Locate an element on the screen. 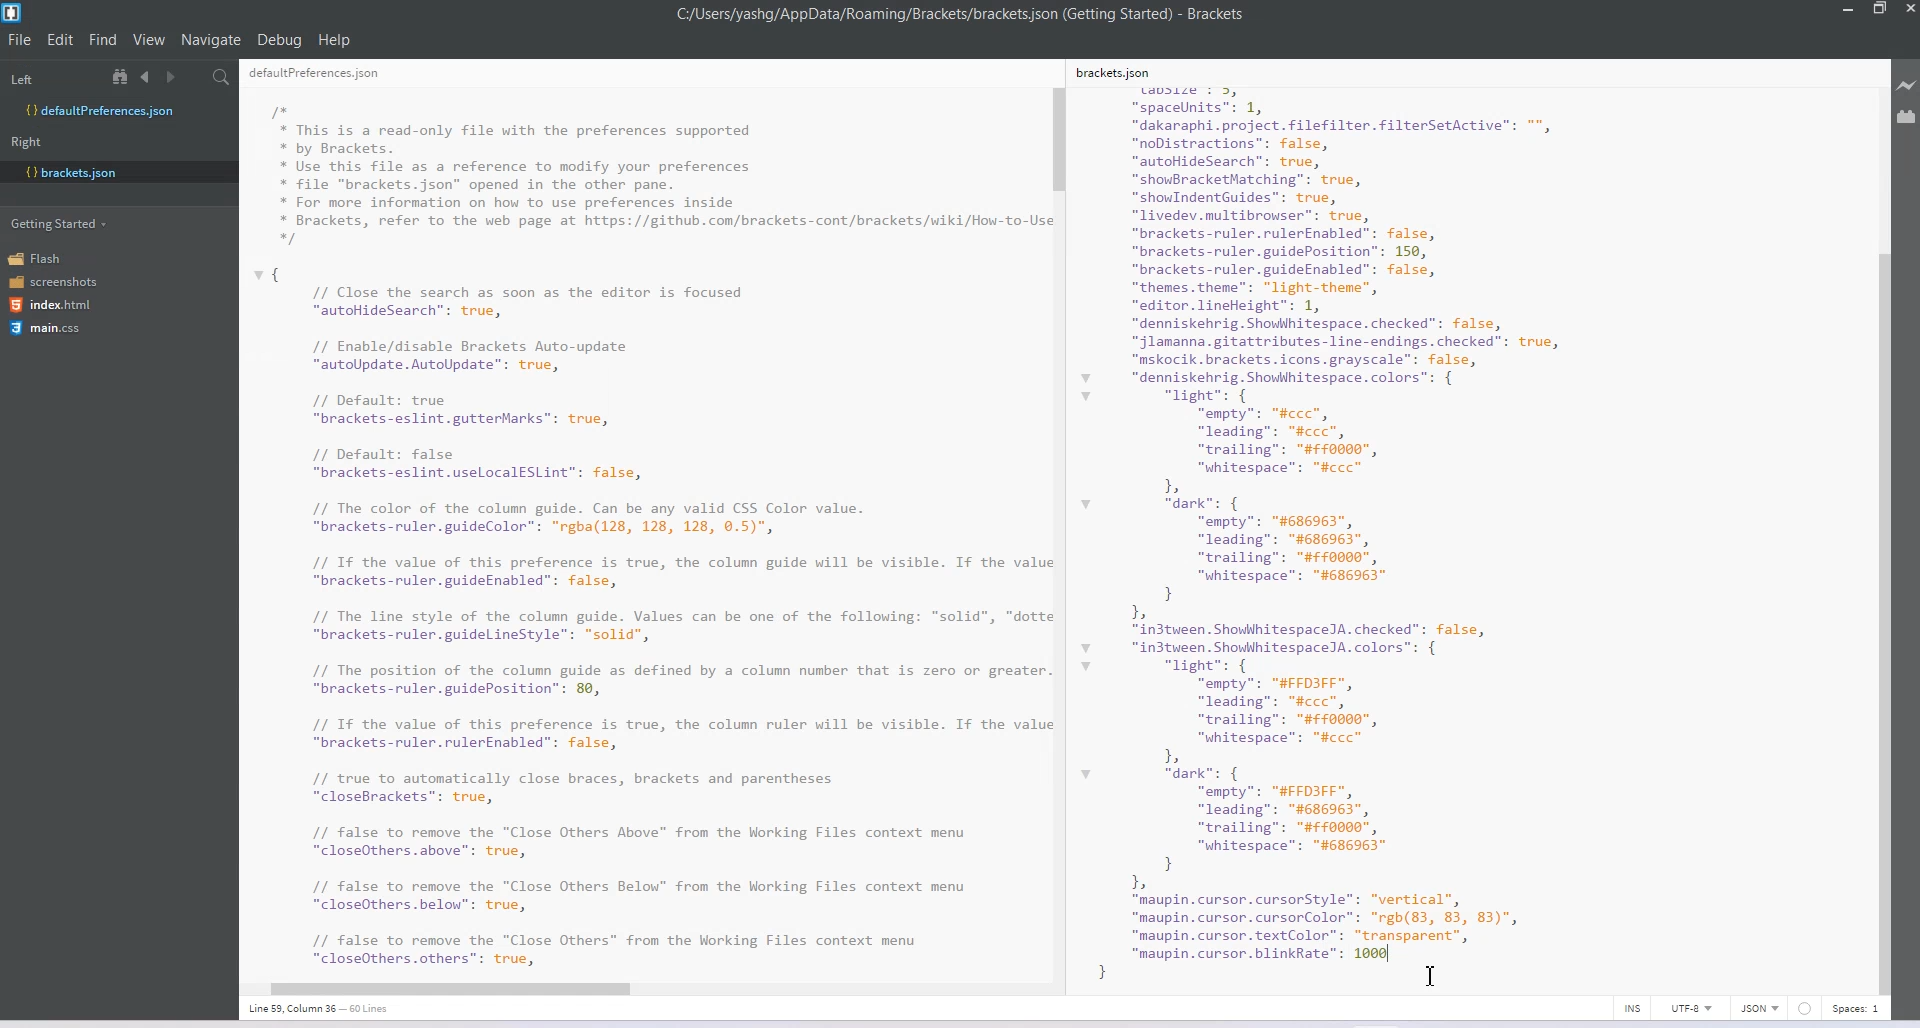  Vertical Scroll Bar is located at coordinates (1059, 528).